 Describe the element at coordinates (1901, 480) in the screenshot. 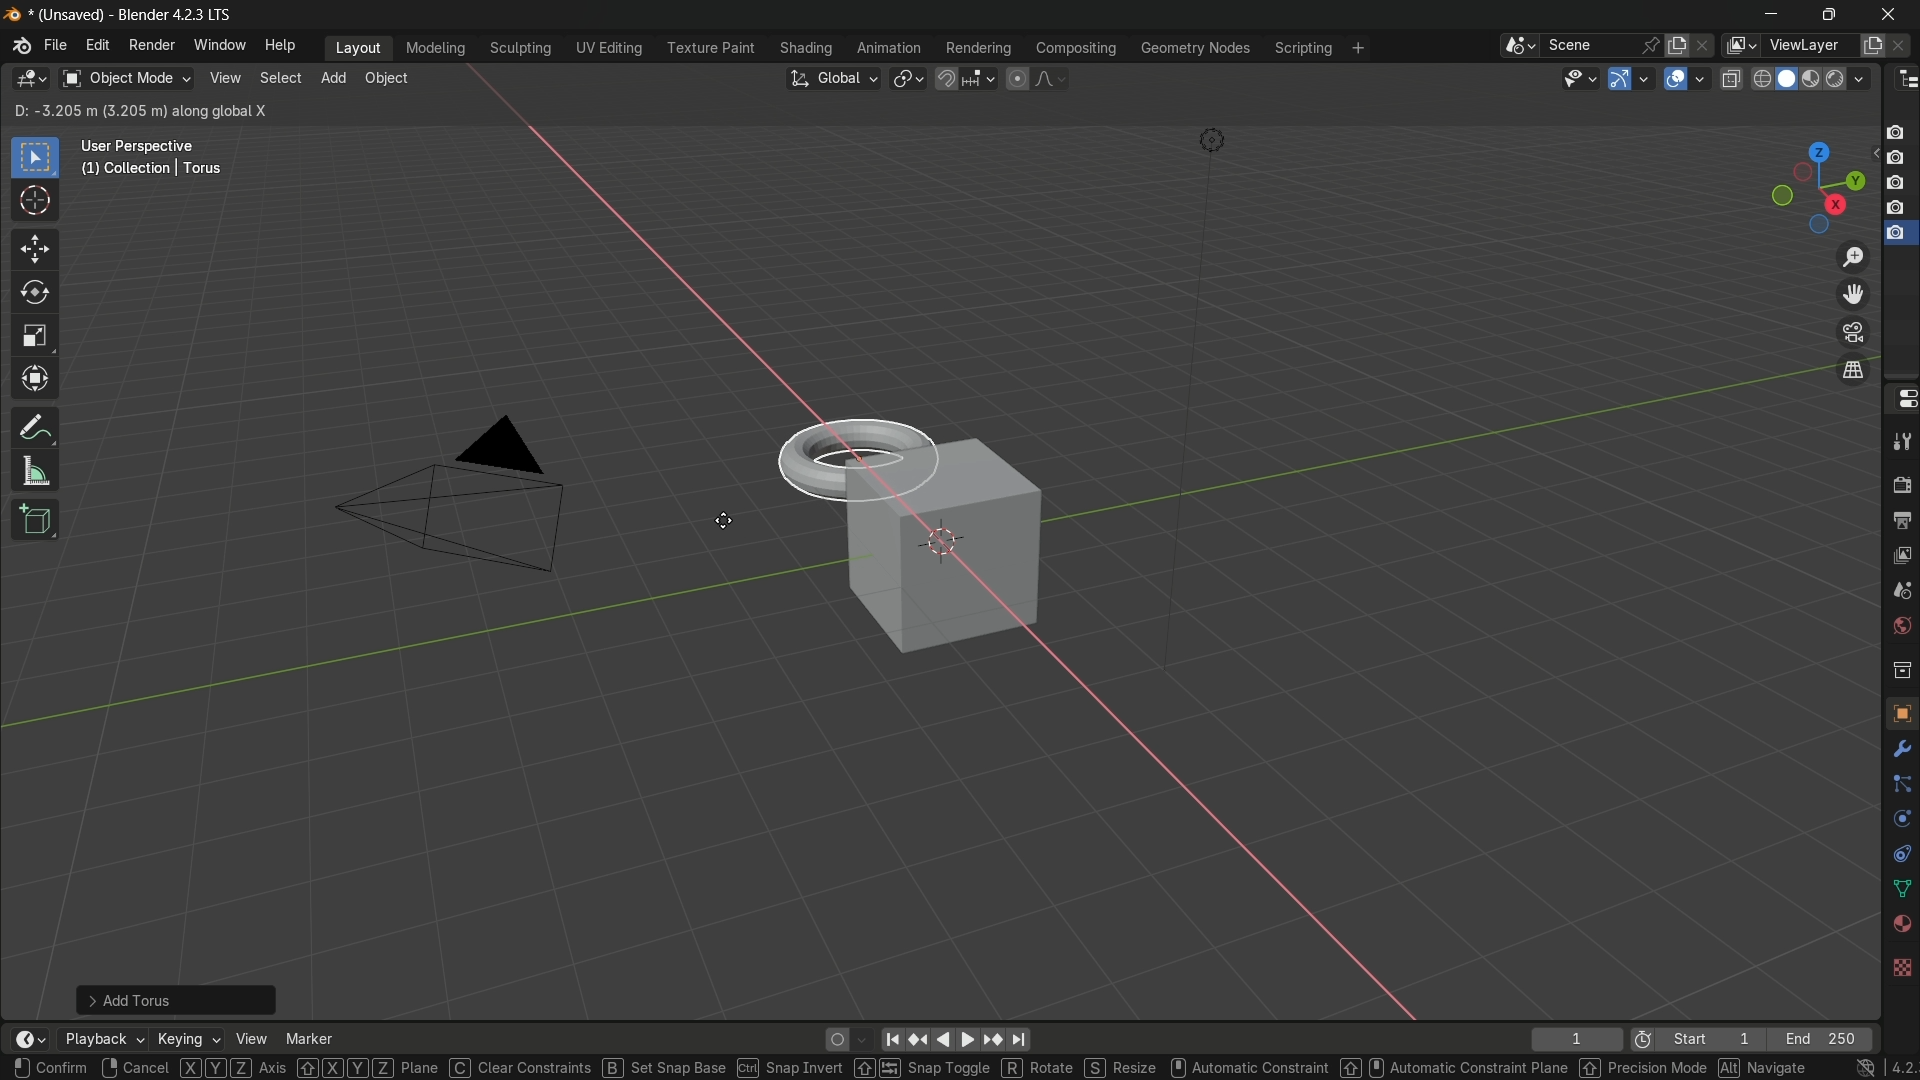

I see `render` at that location.